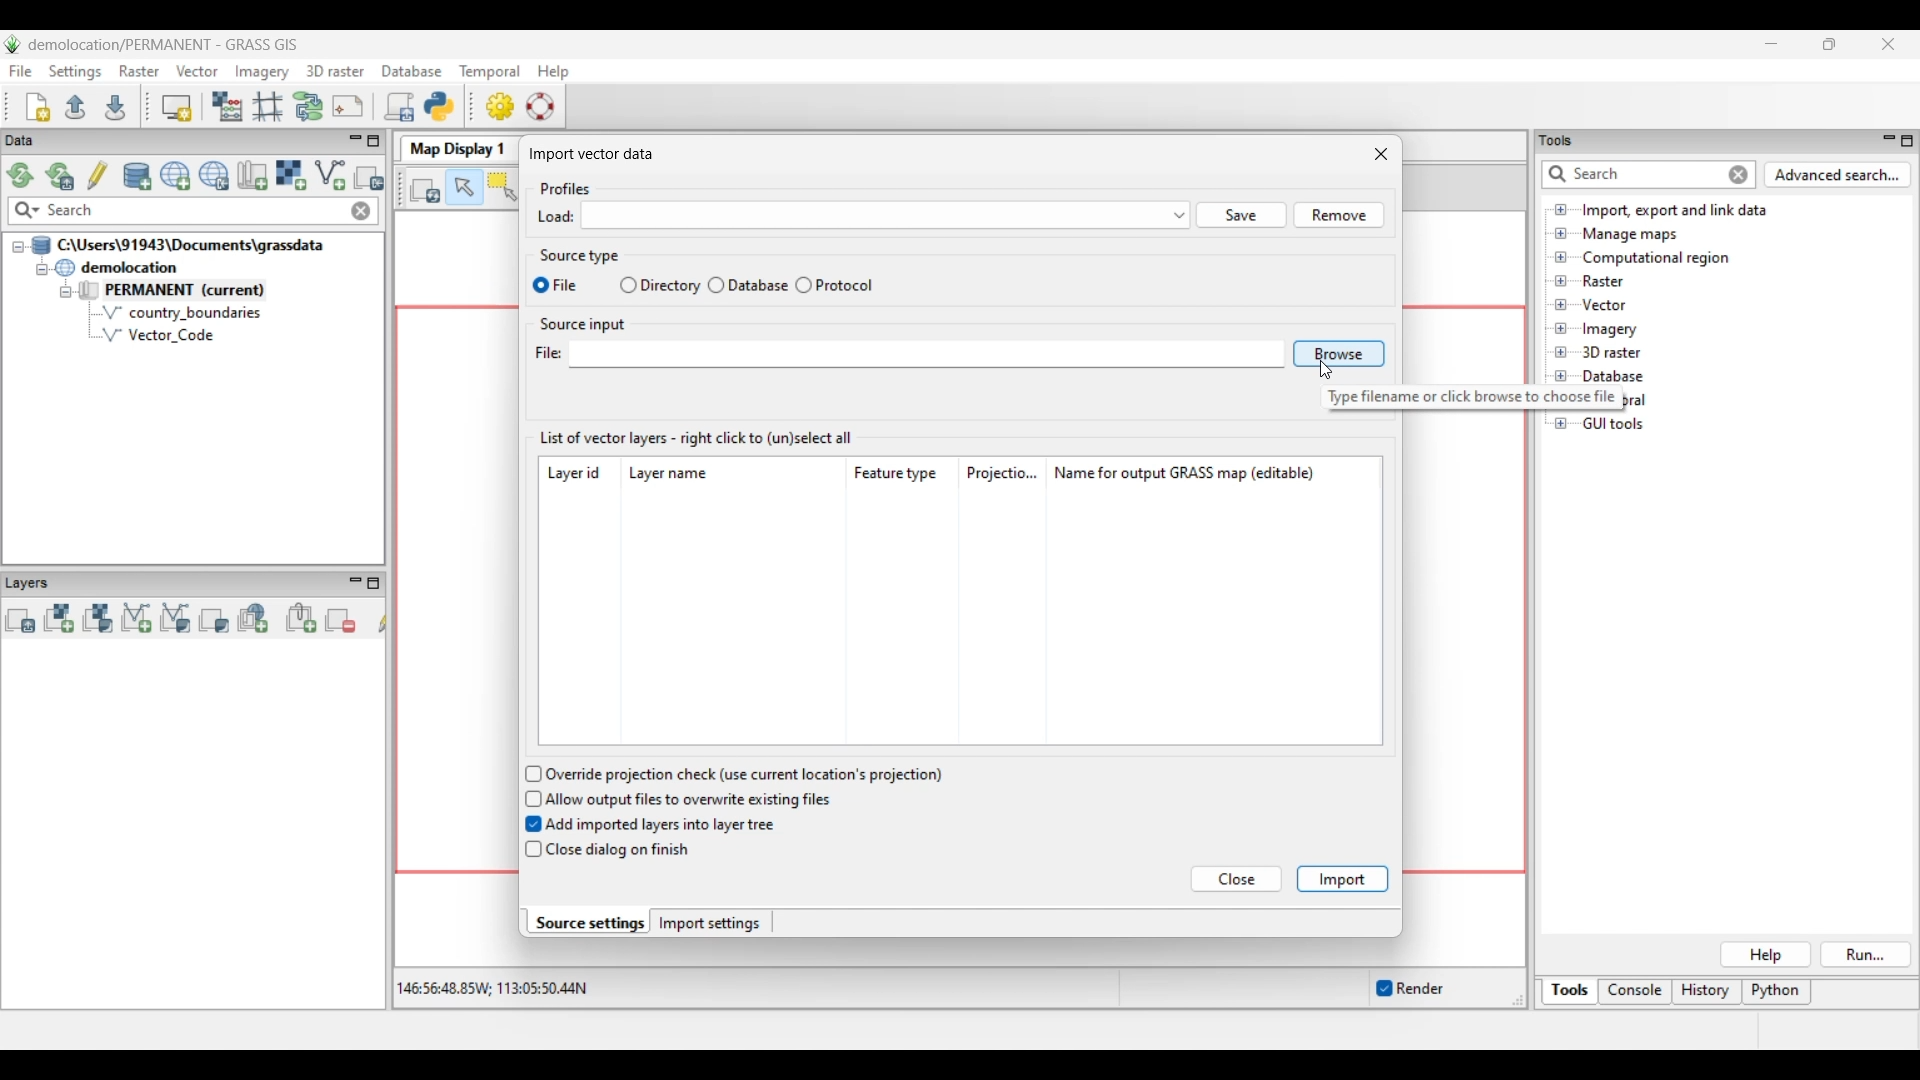 This screenshot has width=1920, height=1080. What do you see at coordinates (580, 256) in the screenshot?
I see `Source type` at bounding box center [580, 256].